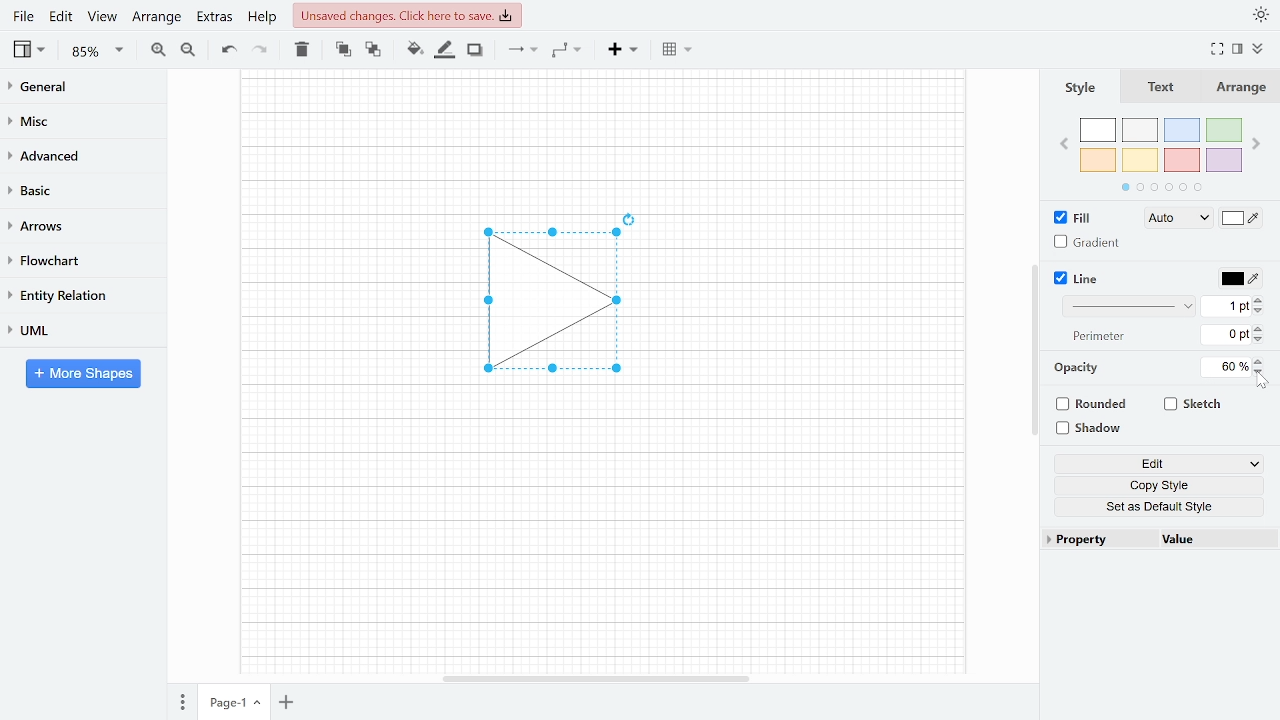 The width and height of the screenshot is (1280, 720). I want to click on blue, so click(1184, 130).